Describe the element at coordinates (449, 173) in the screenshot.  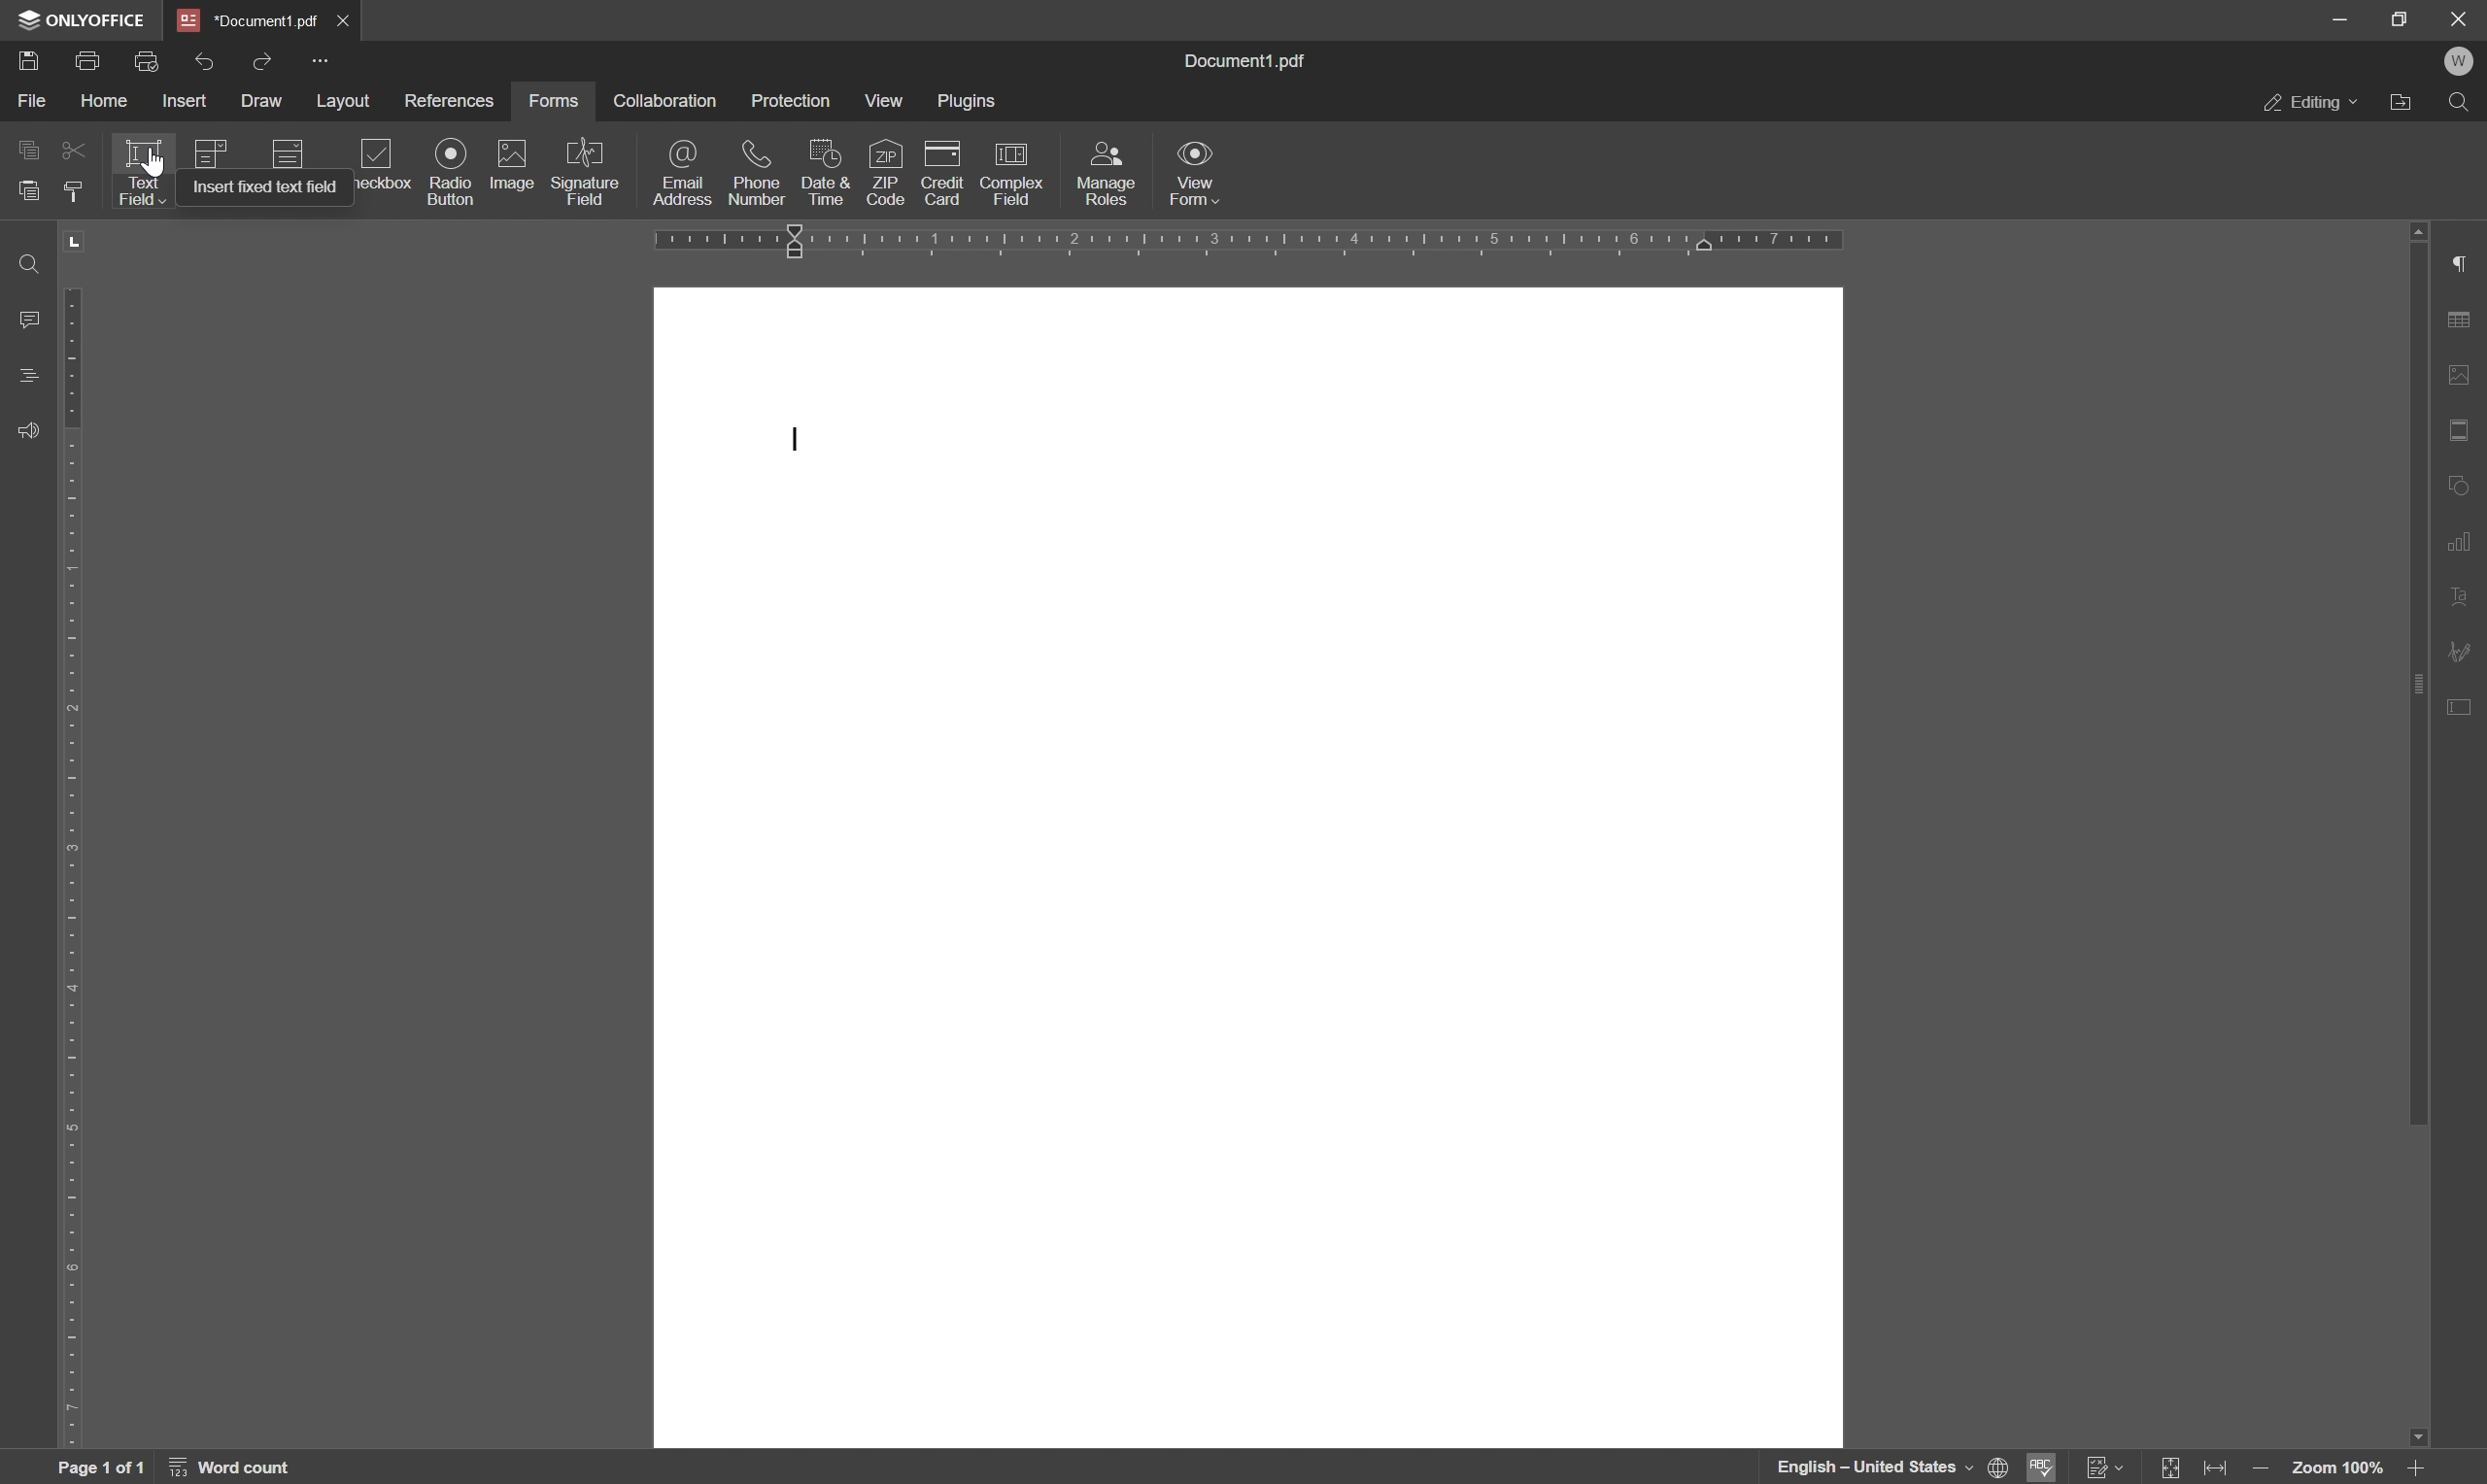
I see `radio button` at that location.